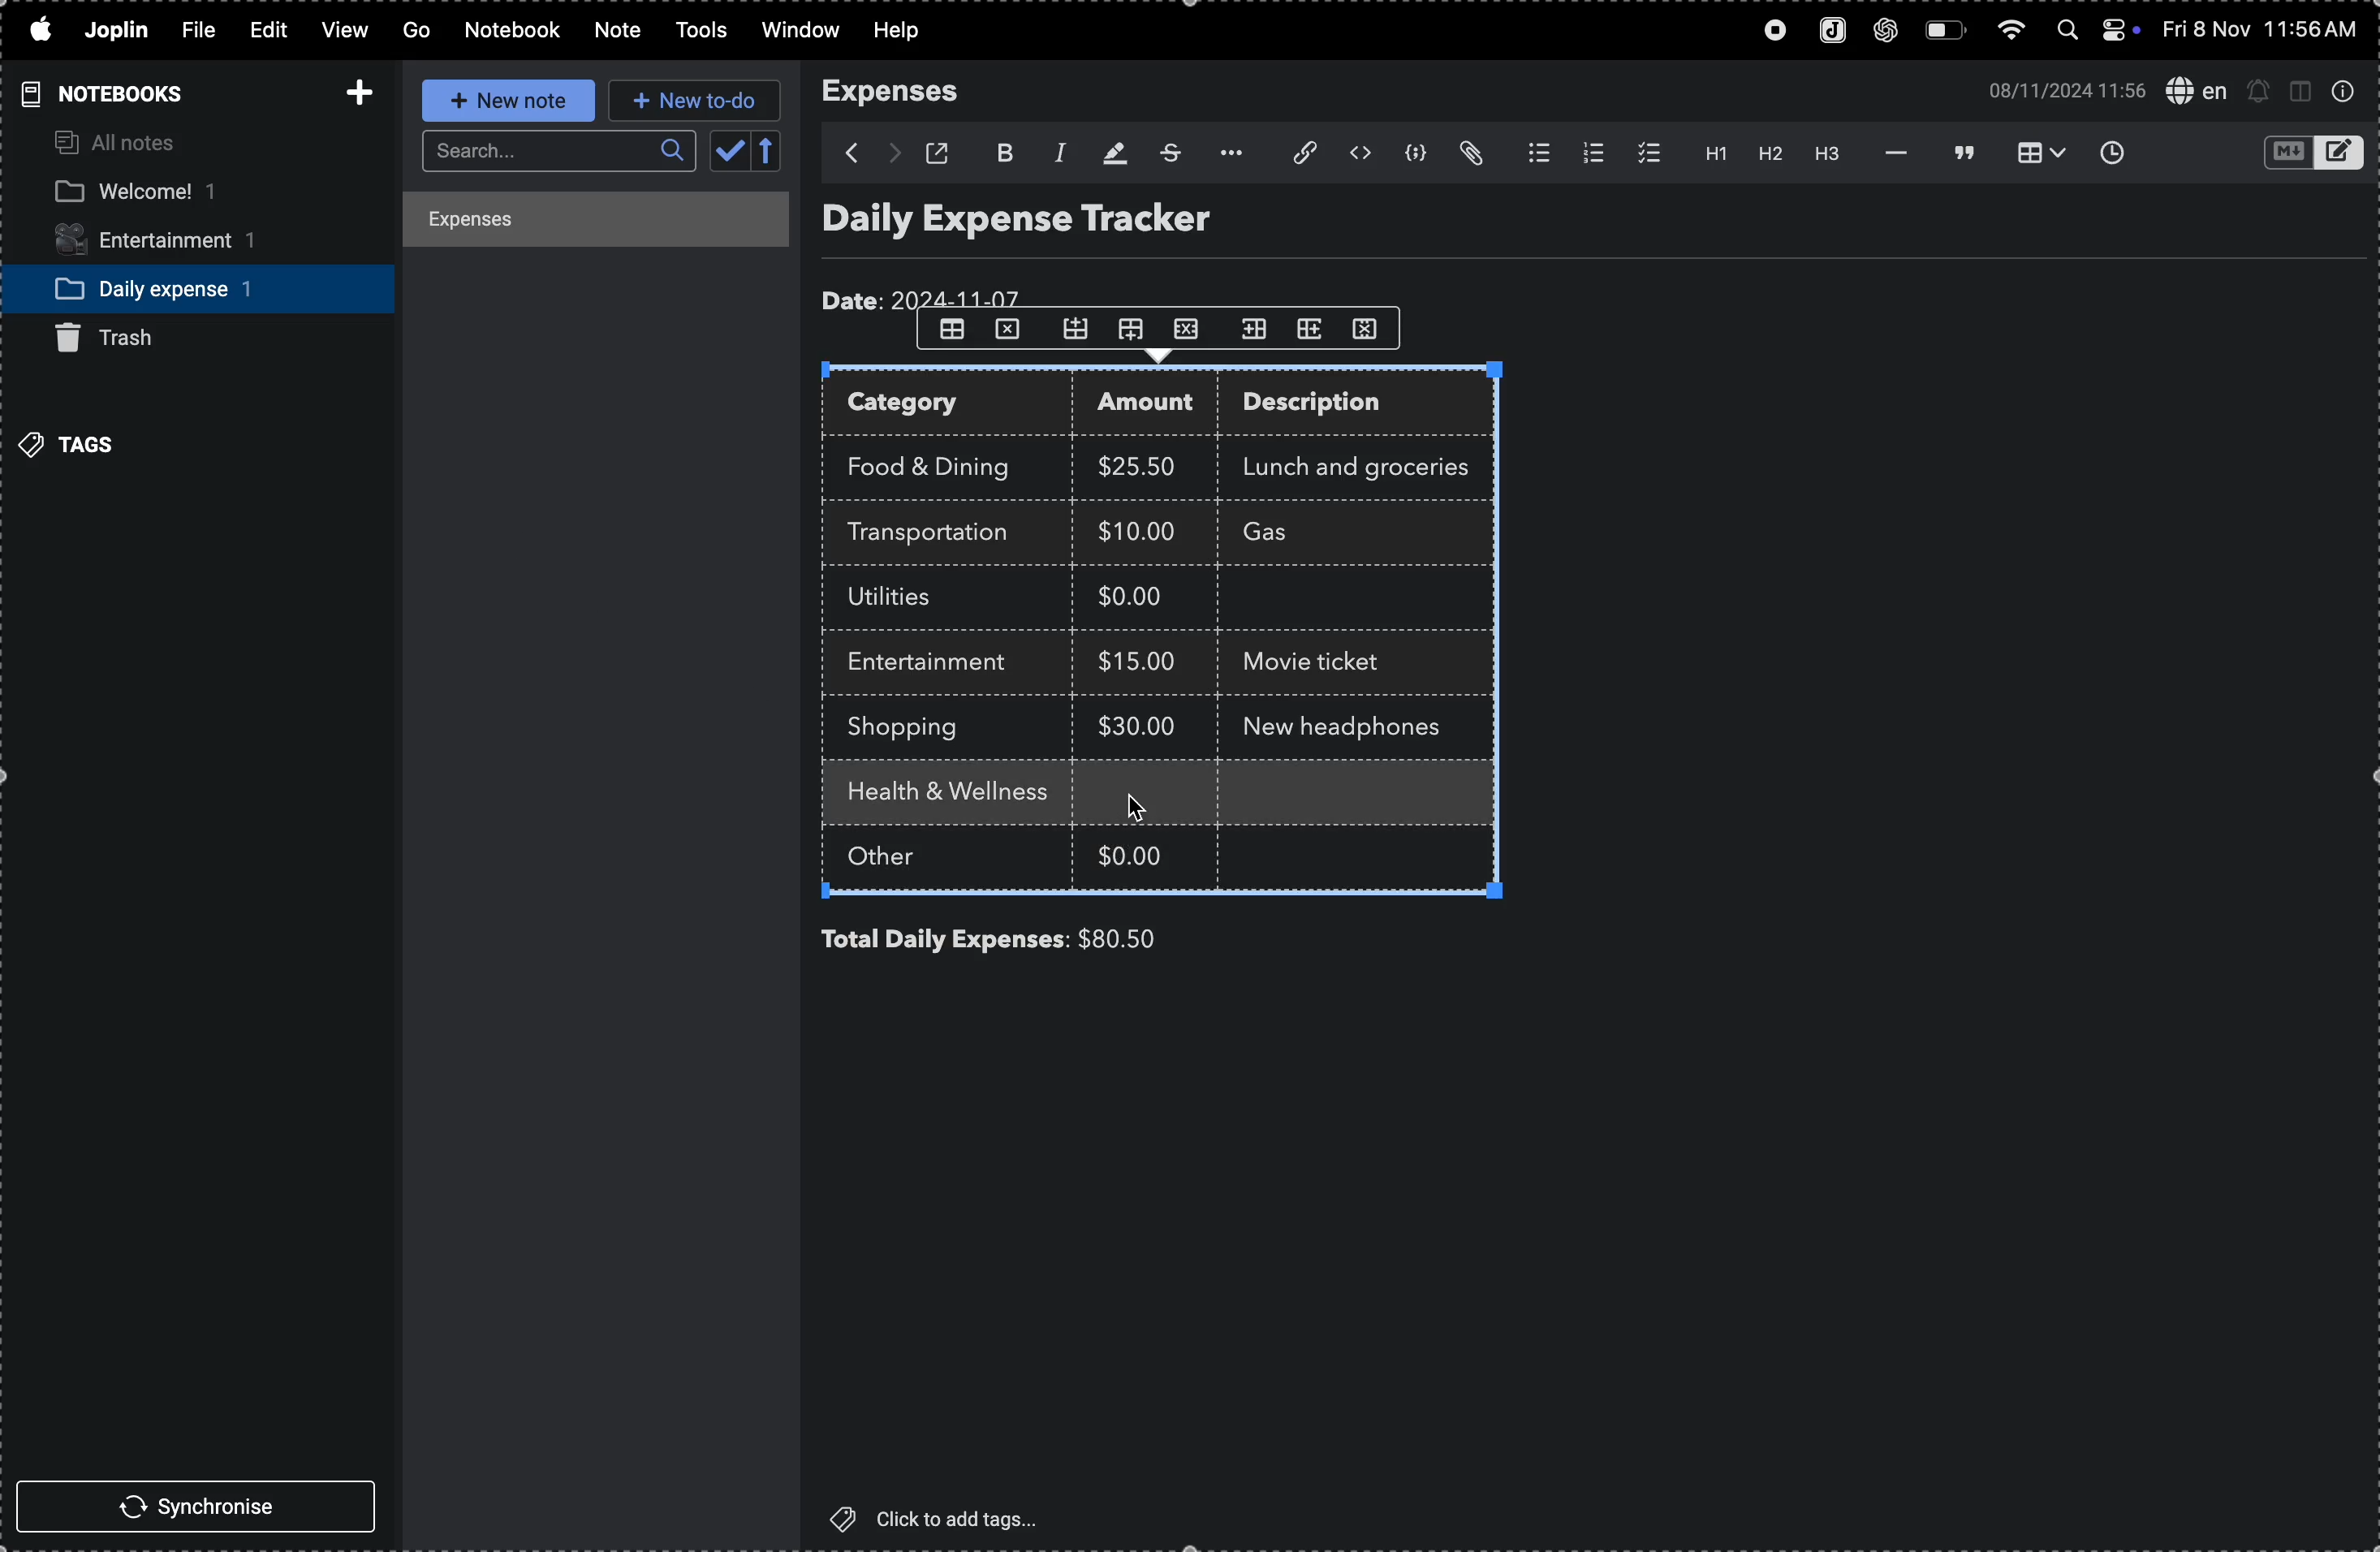  Describe the element at coordinates (1707, 154) in the screenshot. I see `heading 1` at that location.